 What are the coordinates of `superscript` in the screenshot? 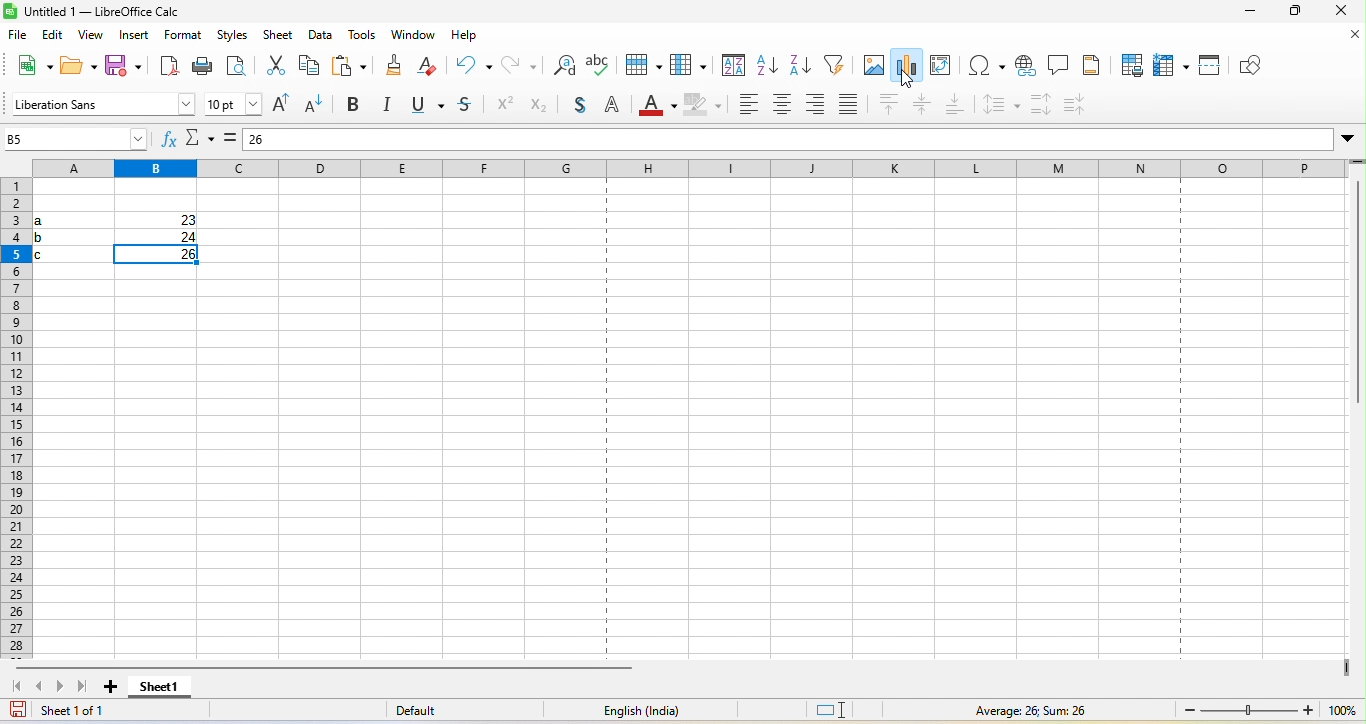 It's located at (506, 107).